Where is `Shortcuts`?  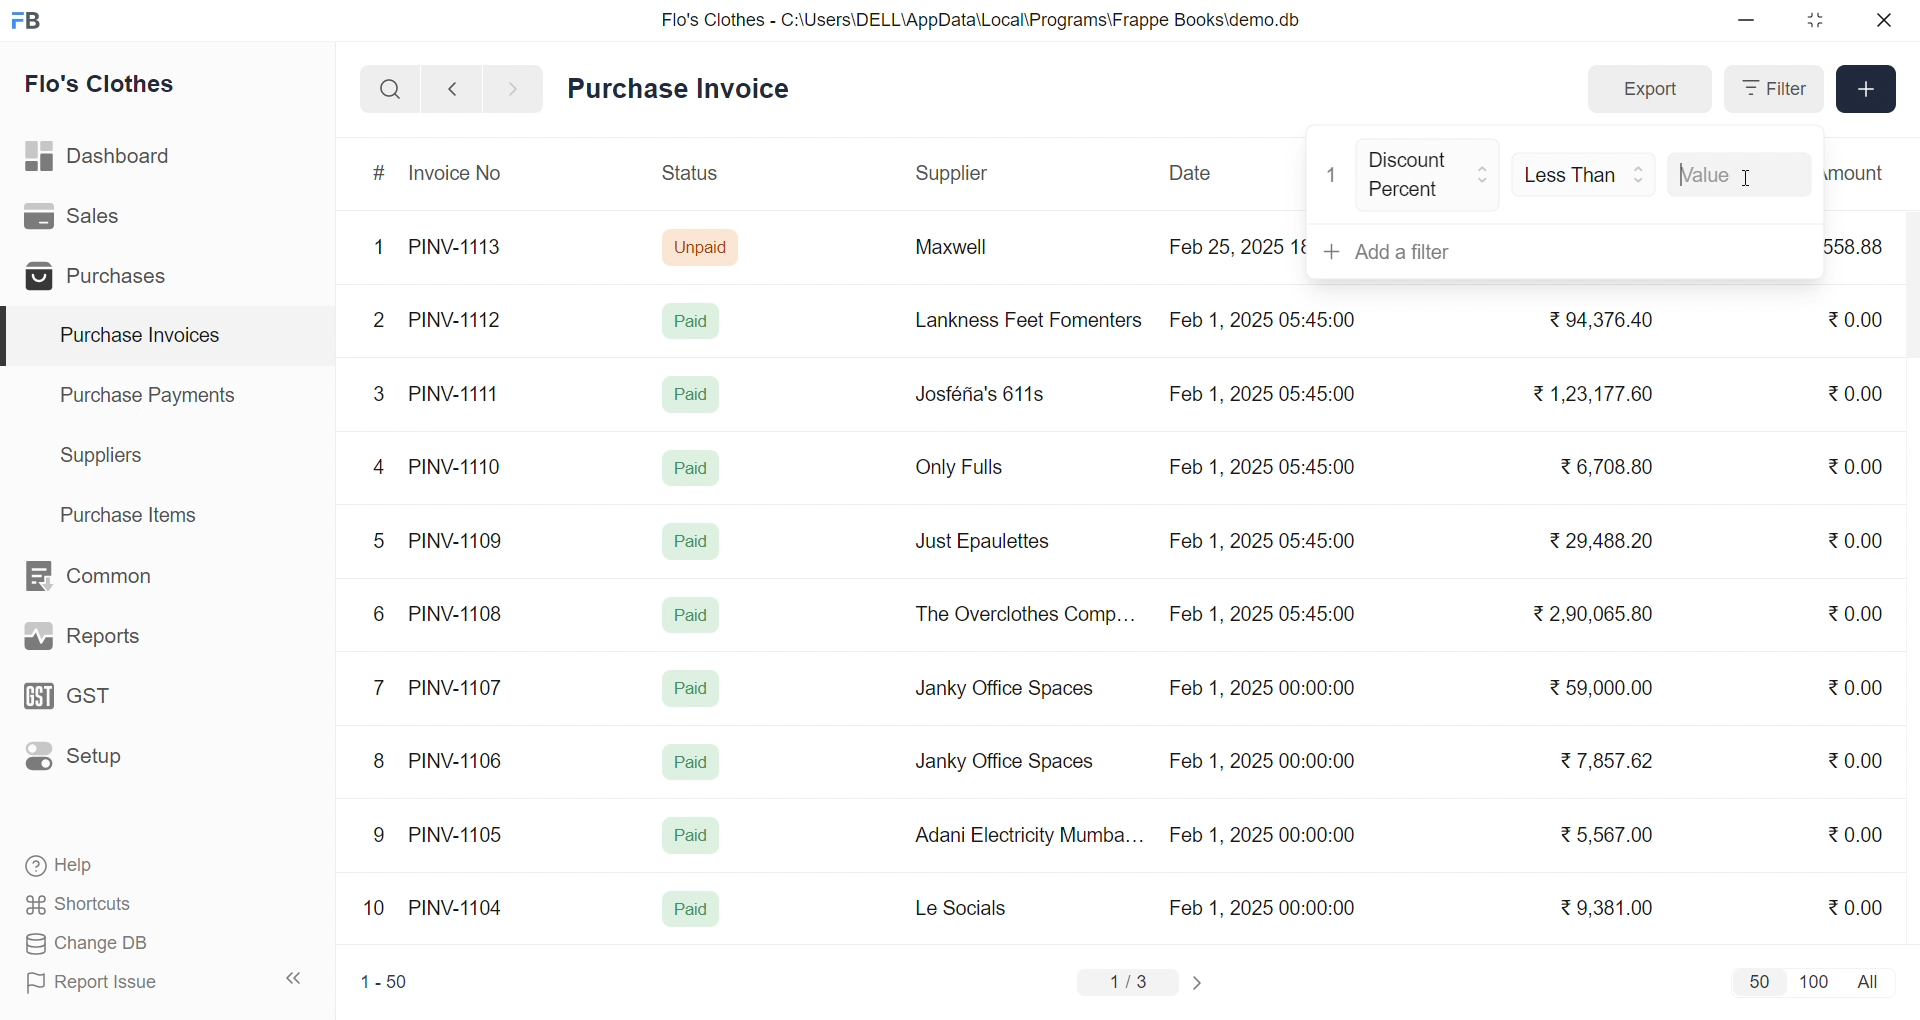
Shortcuts is located at coordinates (126, 905).